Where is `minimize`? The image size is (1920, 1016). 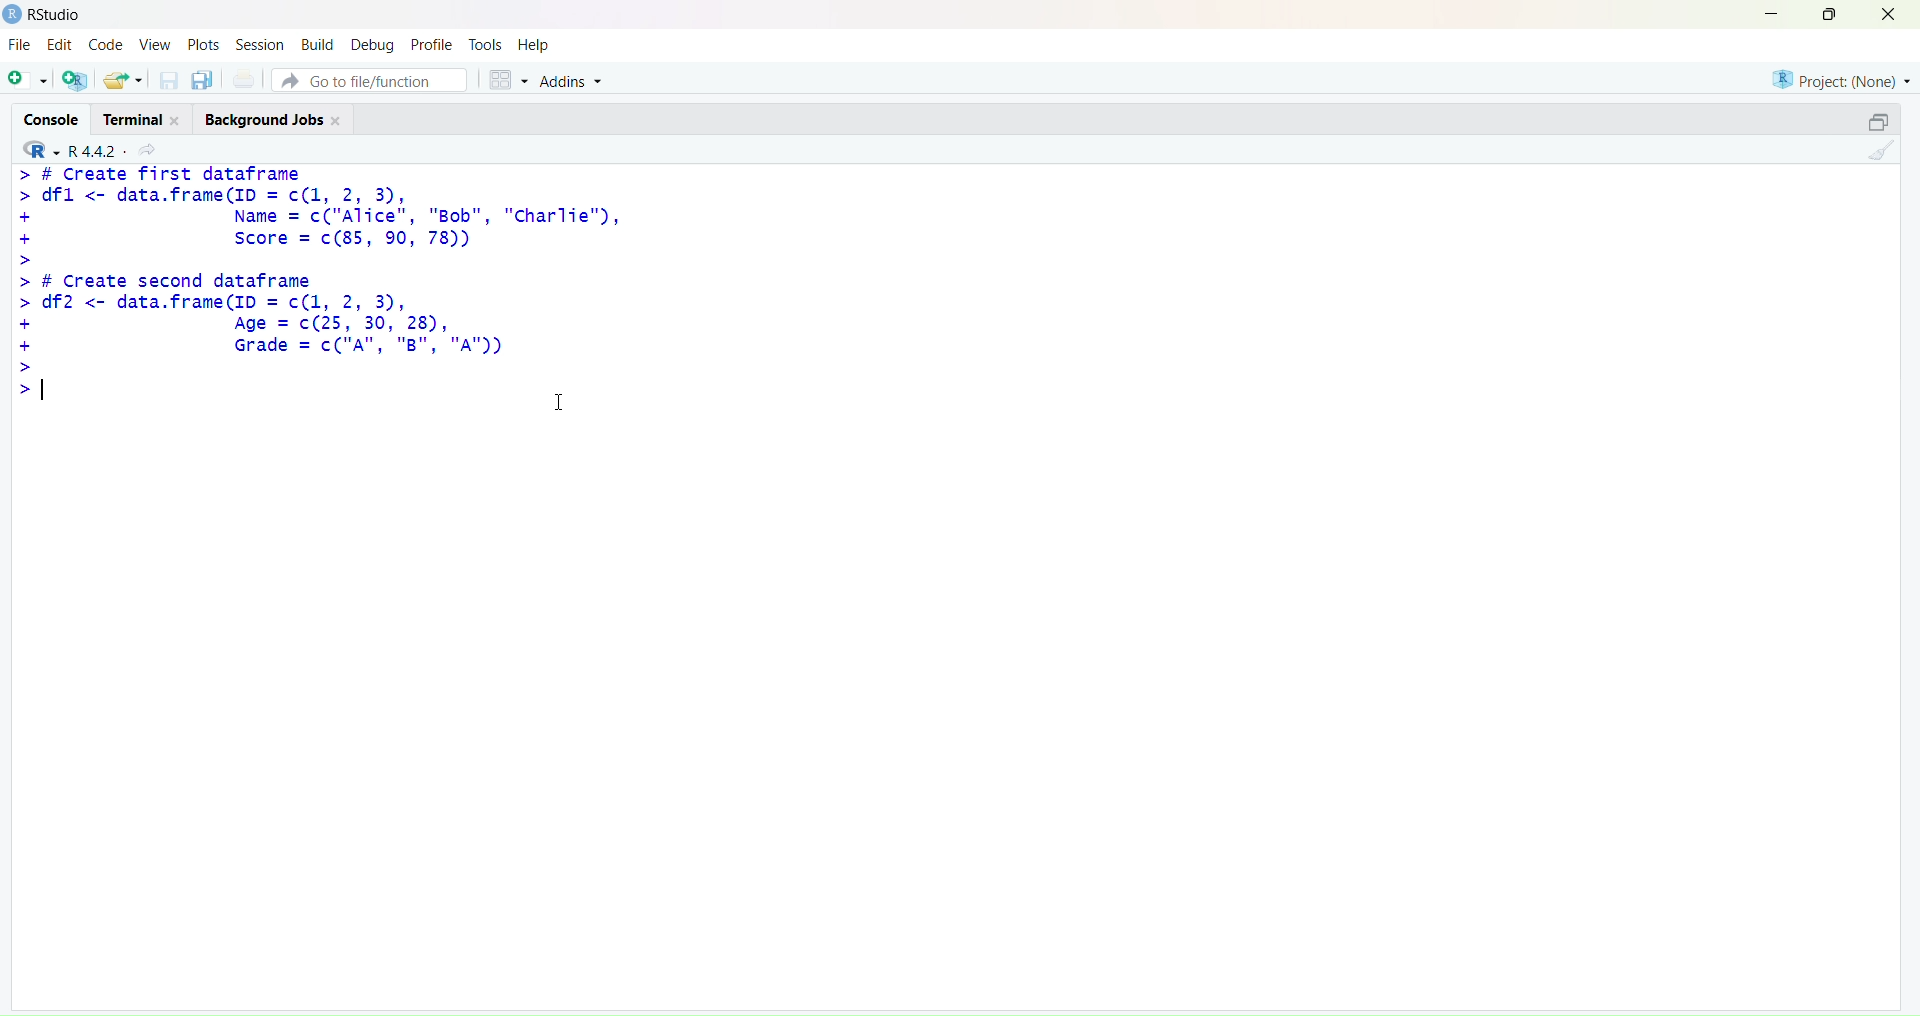 minimize is located at coordinates (1767, 14).